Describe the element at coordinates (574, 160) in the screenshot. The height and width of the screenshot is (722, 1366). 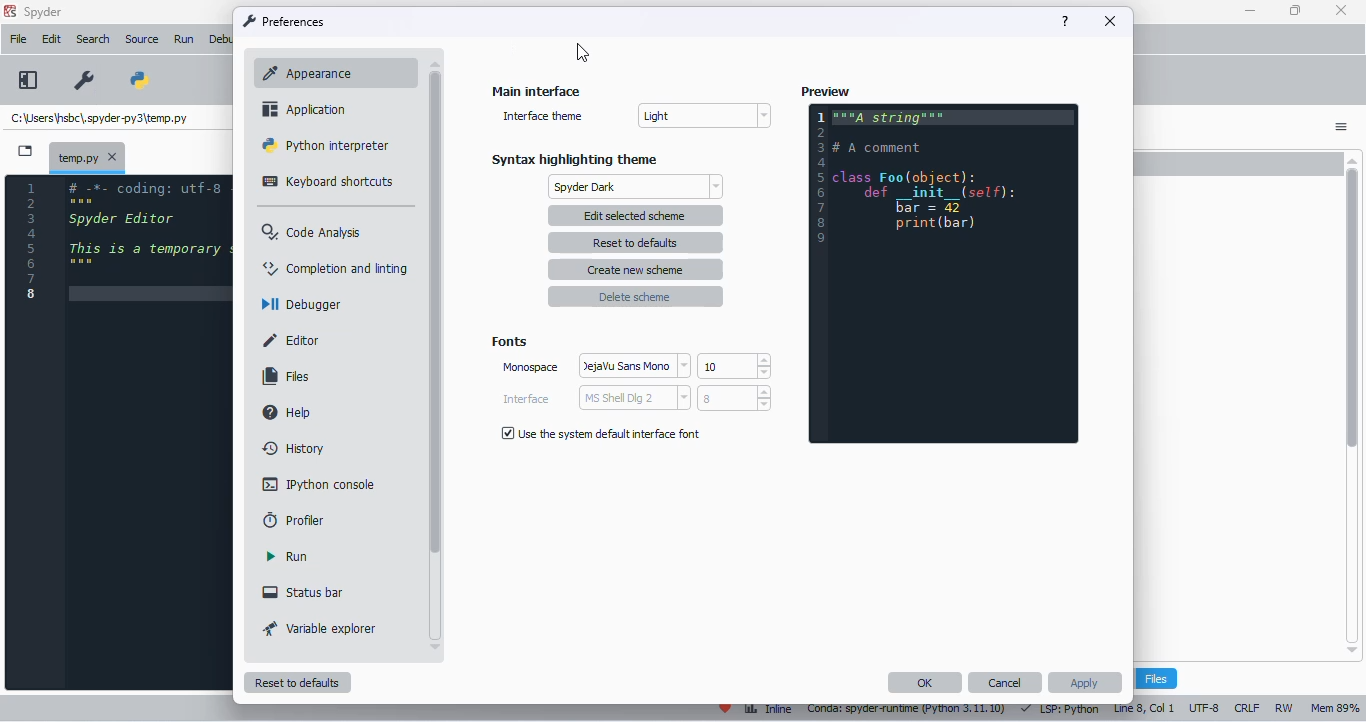
I see `syntax highlighting theme` at that location.